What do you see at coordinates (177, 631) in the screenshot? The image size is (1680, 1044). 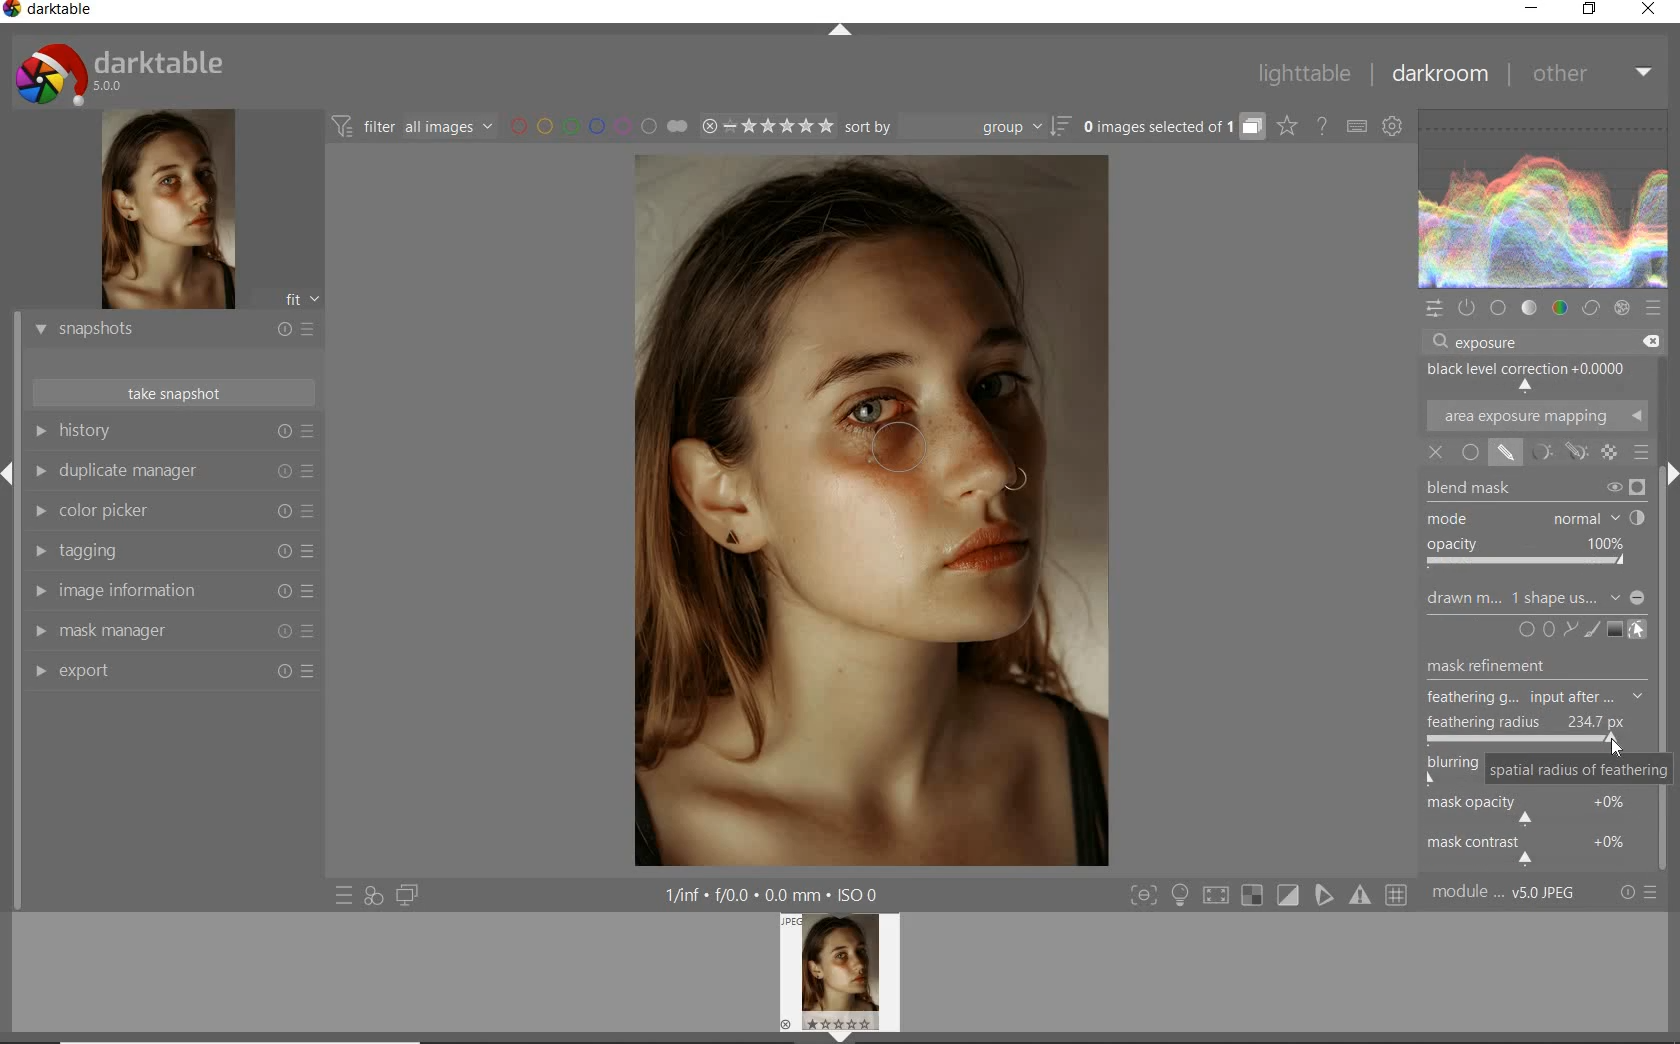 I see `mask manager` at bounding box center [177, 631].